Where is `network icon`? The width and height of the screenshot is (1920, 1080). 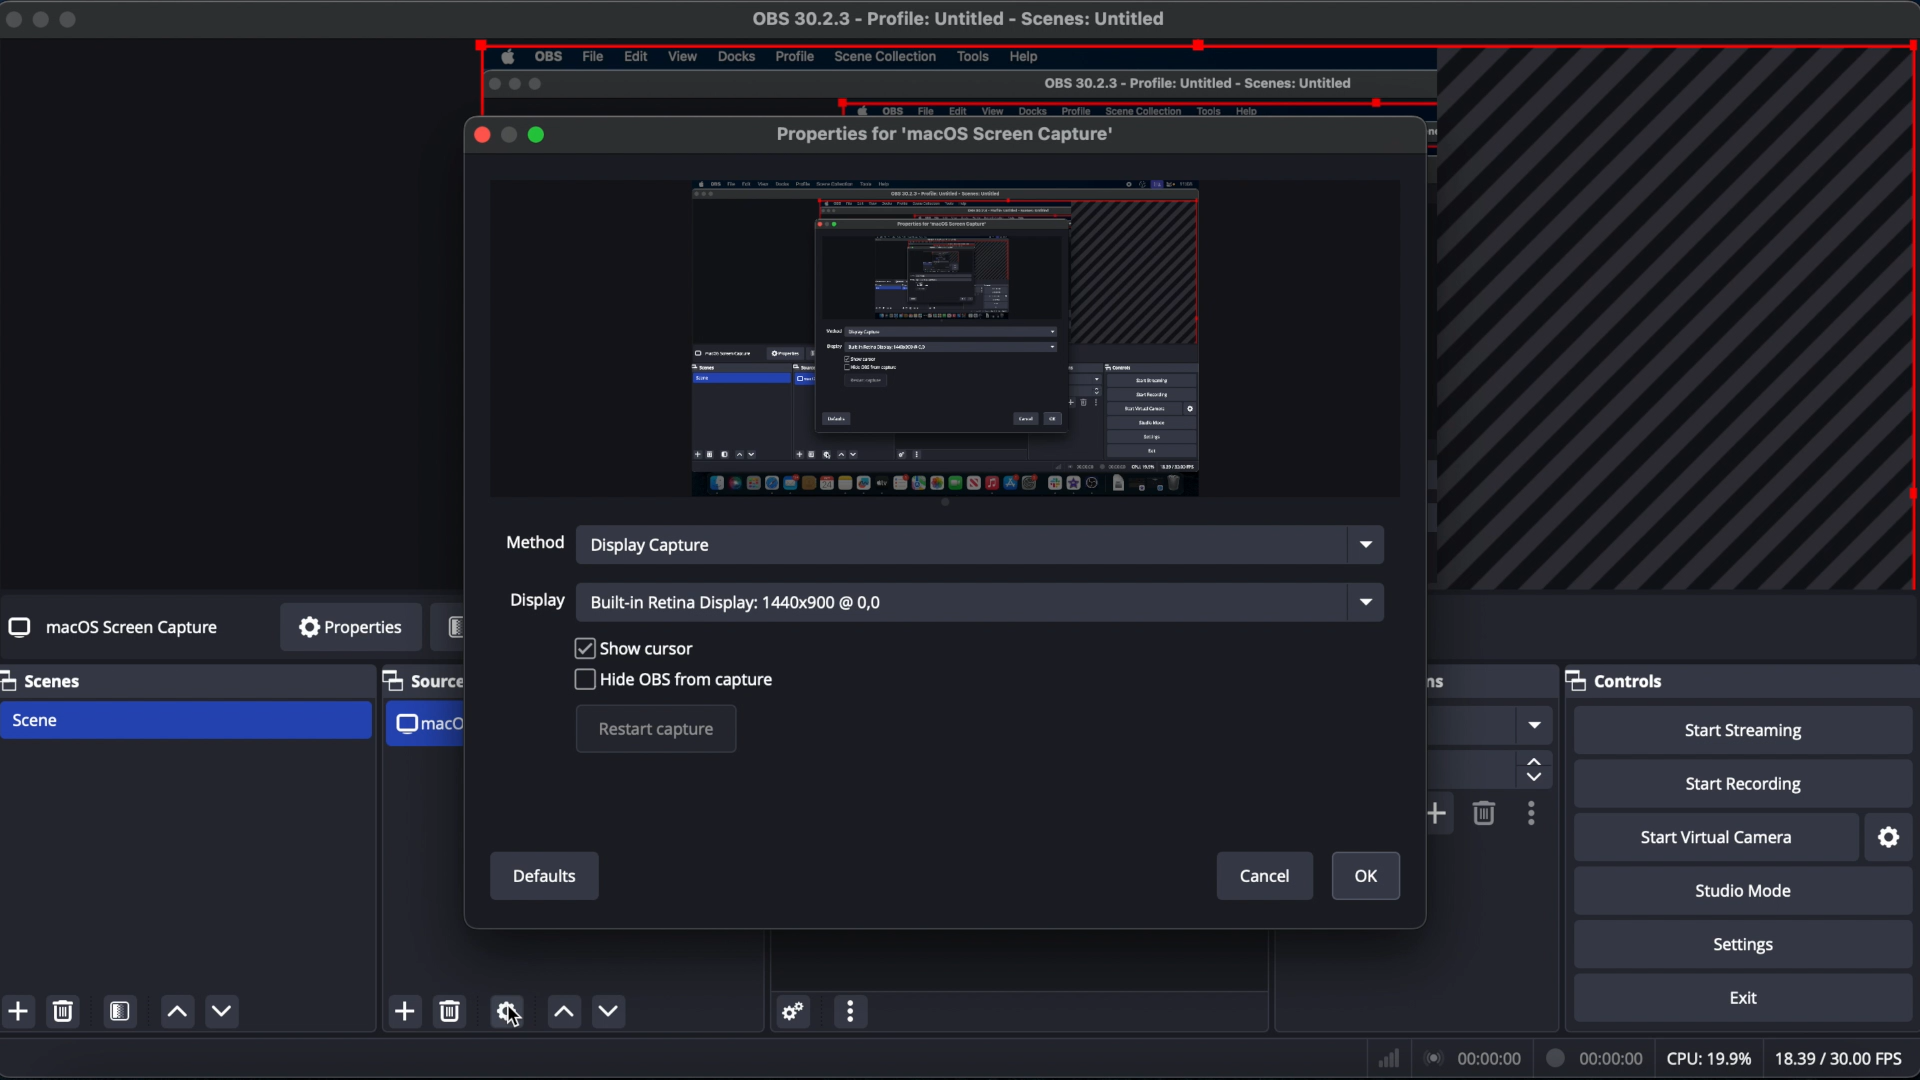
network icon is located at coordinates (1386, 1058).